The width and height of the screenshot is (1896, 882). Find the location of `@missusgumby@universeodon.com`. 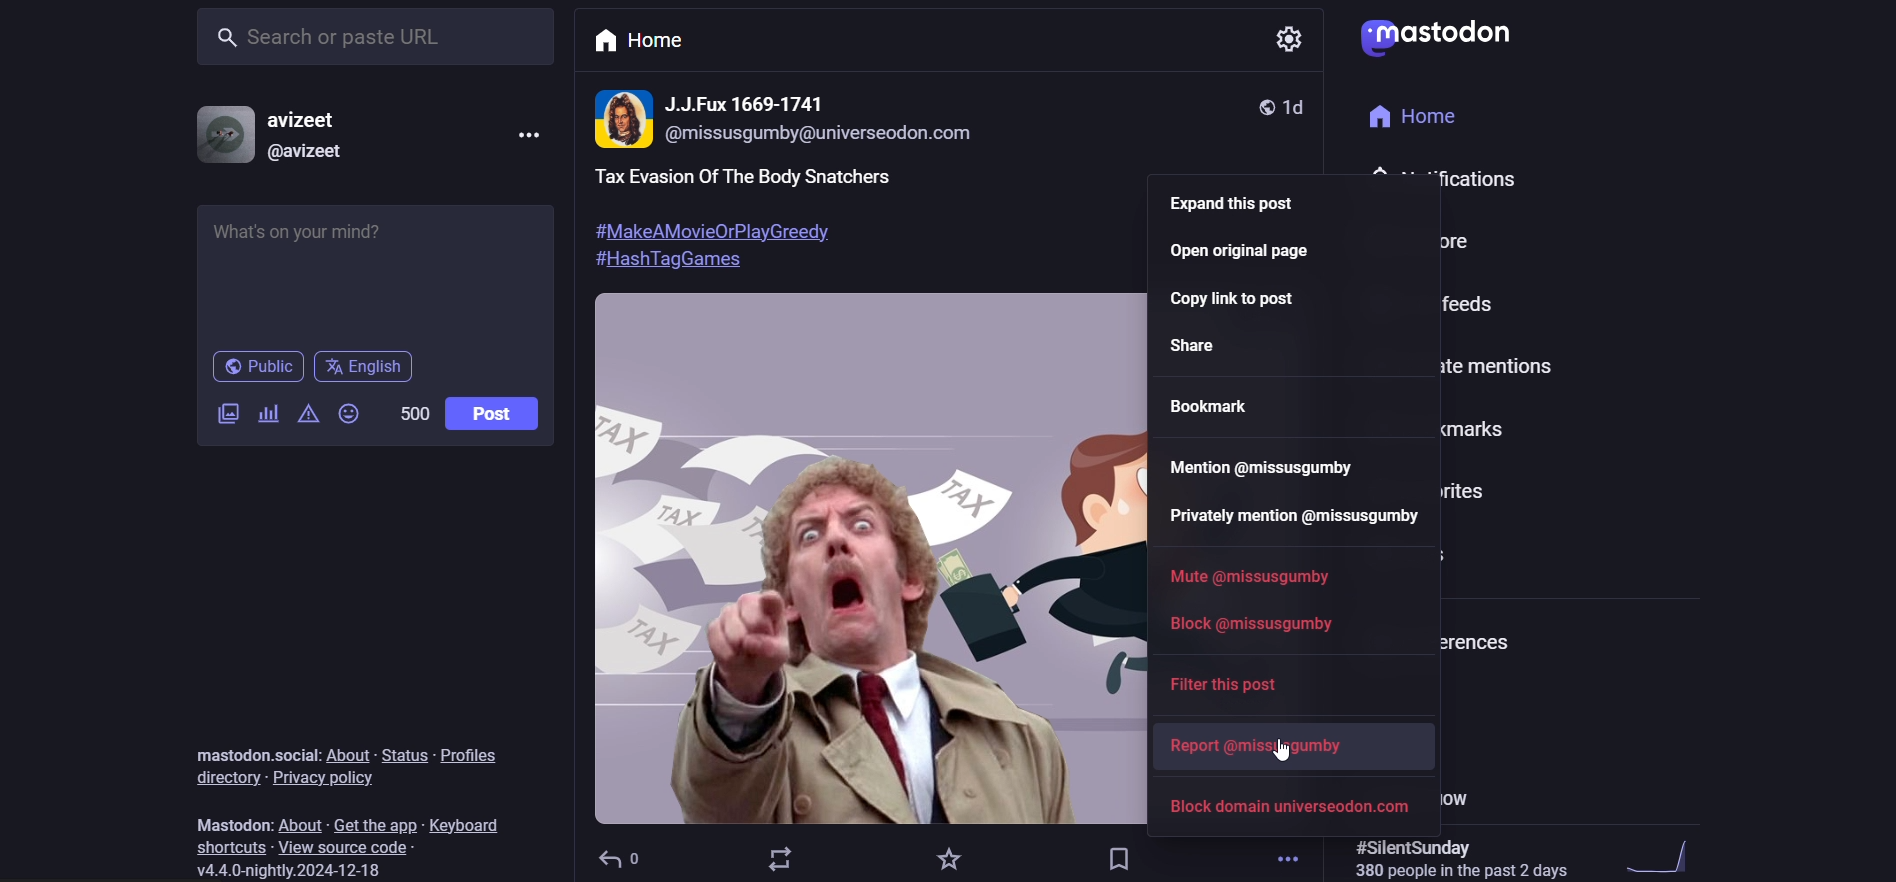

@missusgumby@universeodon.com is located at coordinates (845, 134).